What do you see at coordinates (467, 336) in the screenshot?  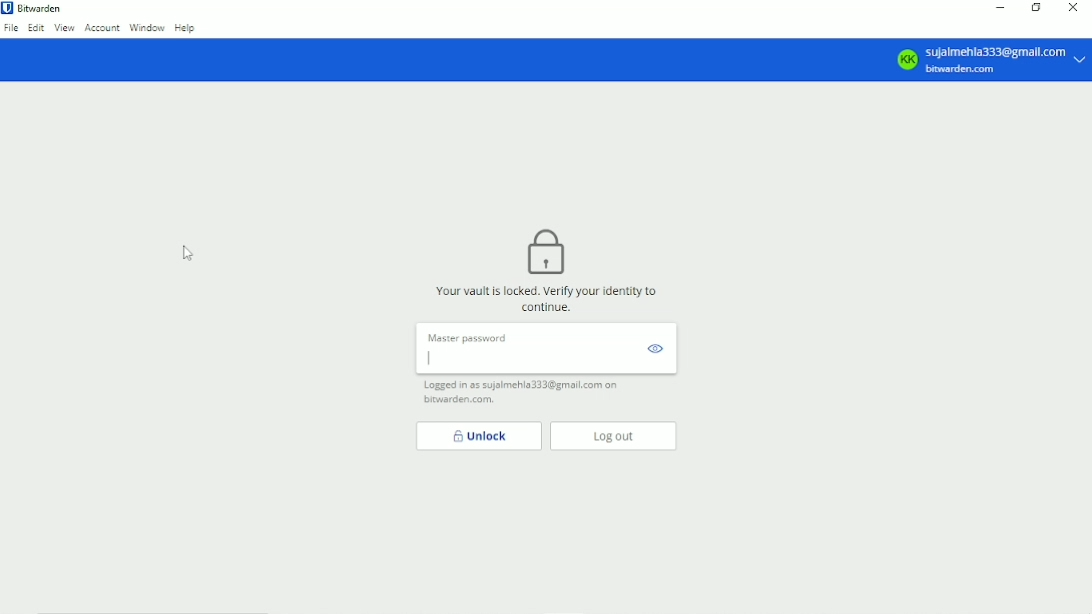 I see `Master Password` at bounding box center [467, 336].